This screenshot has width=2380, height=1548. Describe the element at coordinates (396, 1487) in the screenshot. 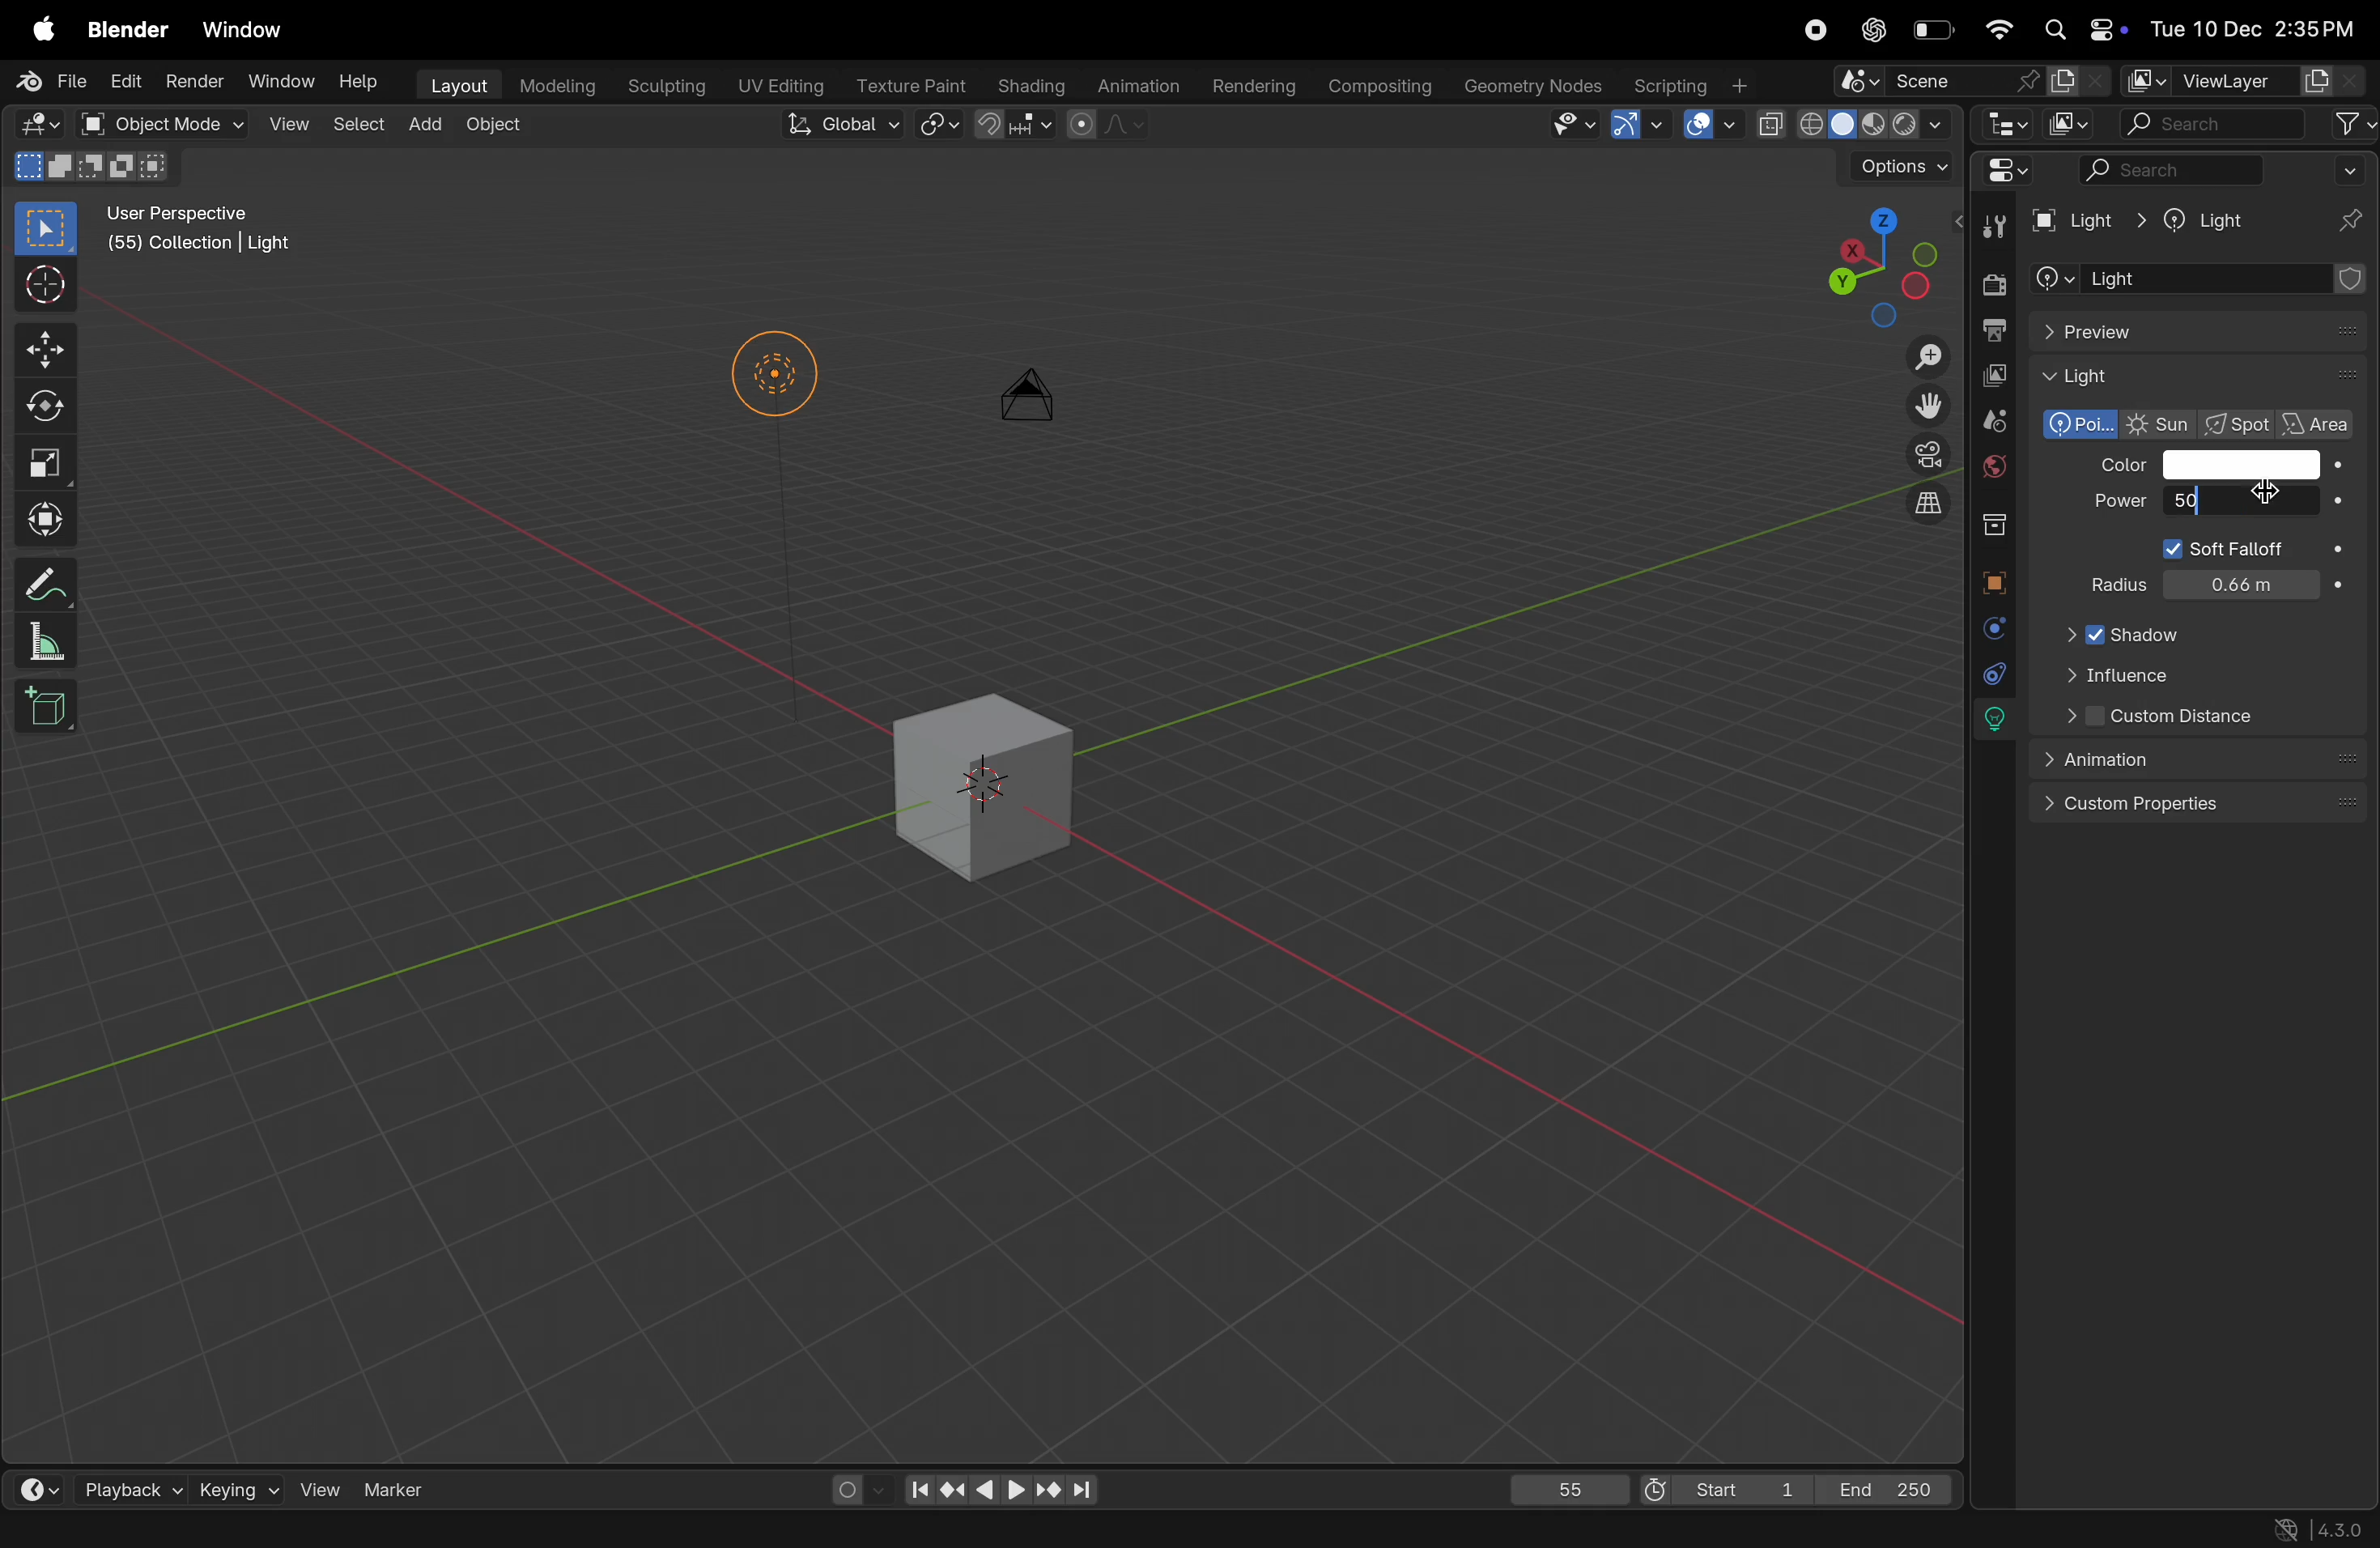

I see `marker` at that location.